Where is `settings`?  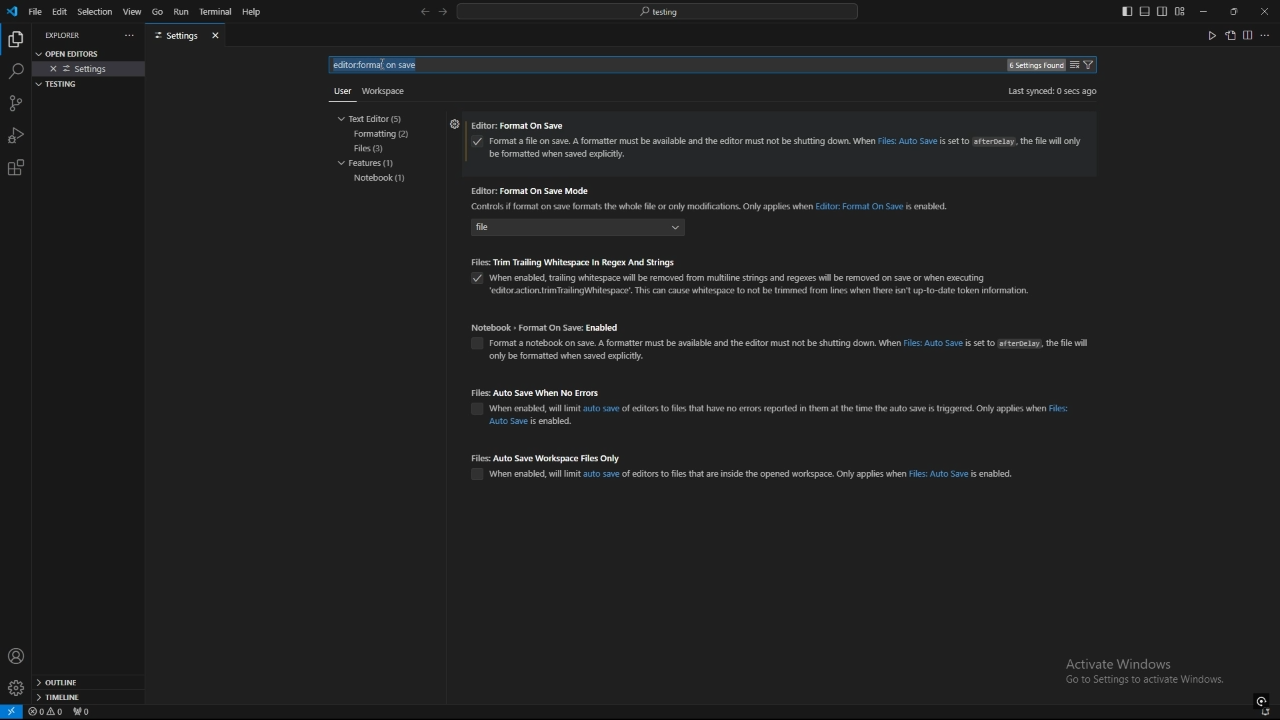
settings is located at coordinates (453, 123).